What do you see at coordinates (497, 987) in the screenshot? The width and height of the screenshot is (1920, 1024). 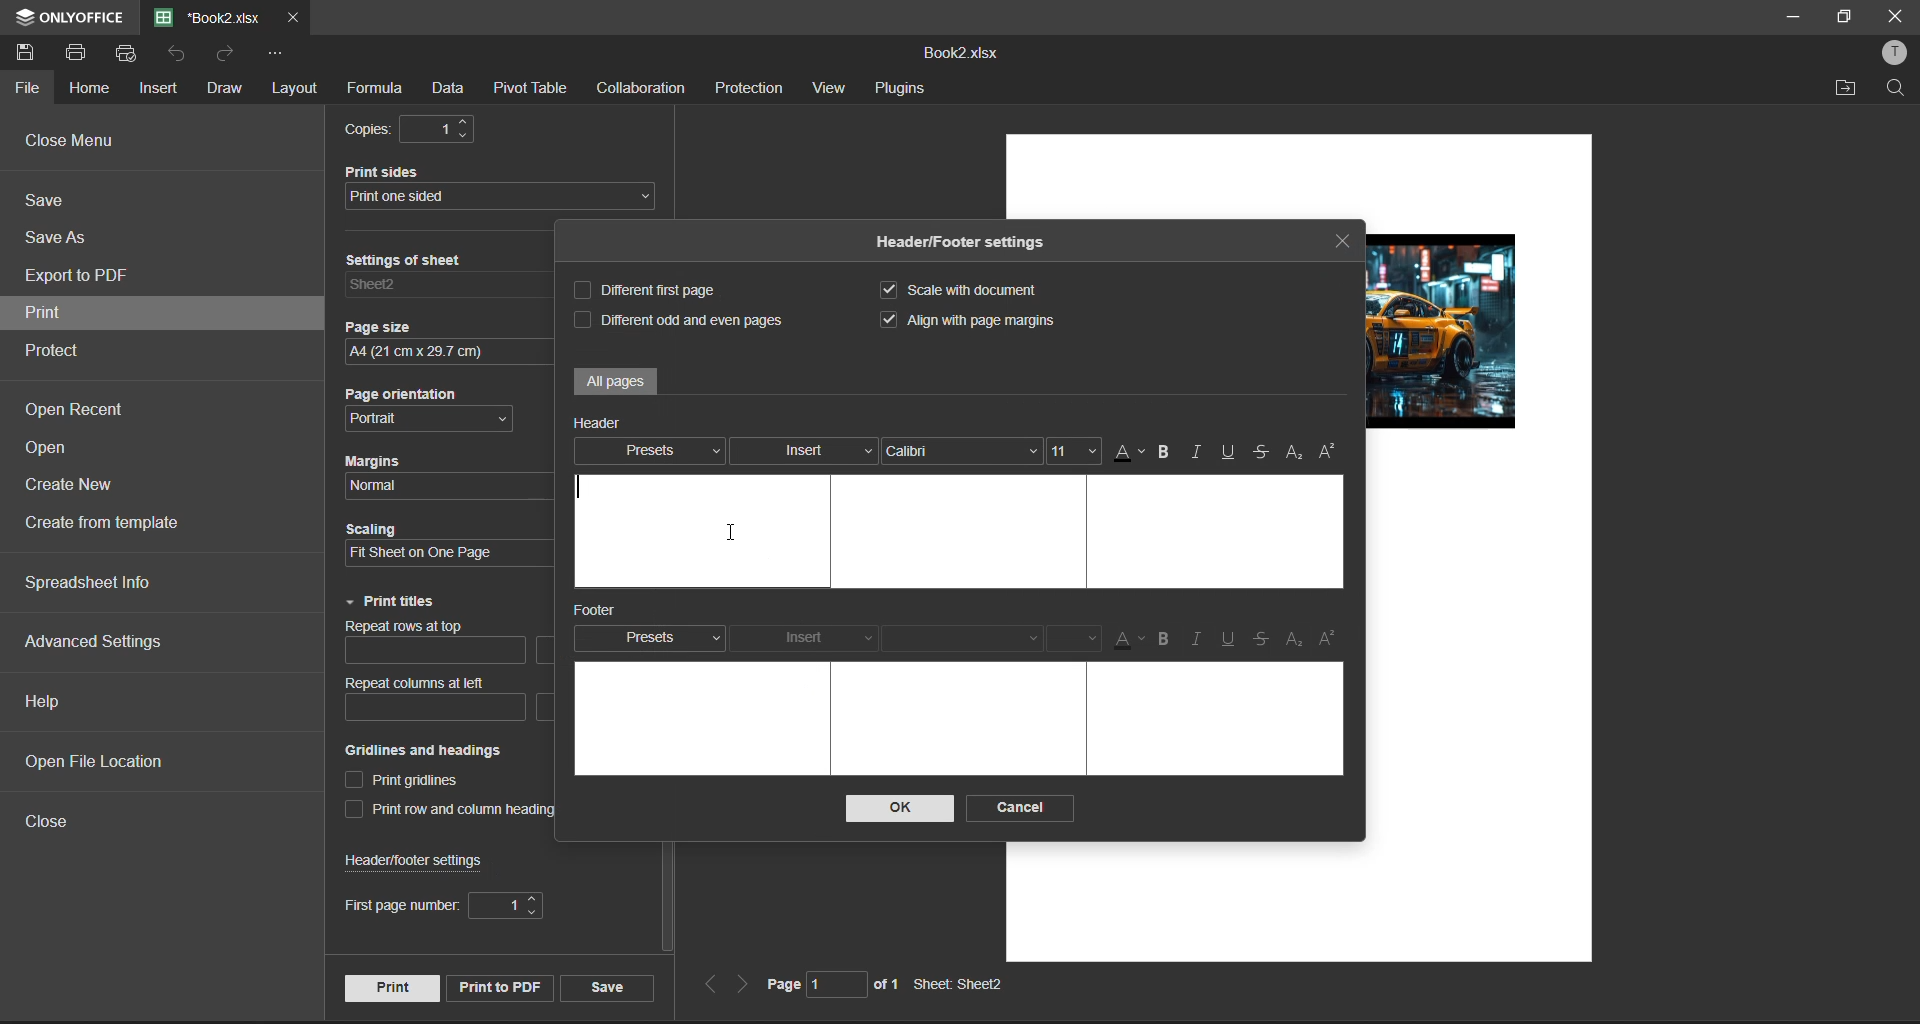 I see `print to pdf` at bounding box center [497, 987].